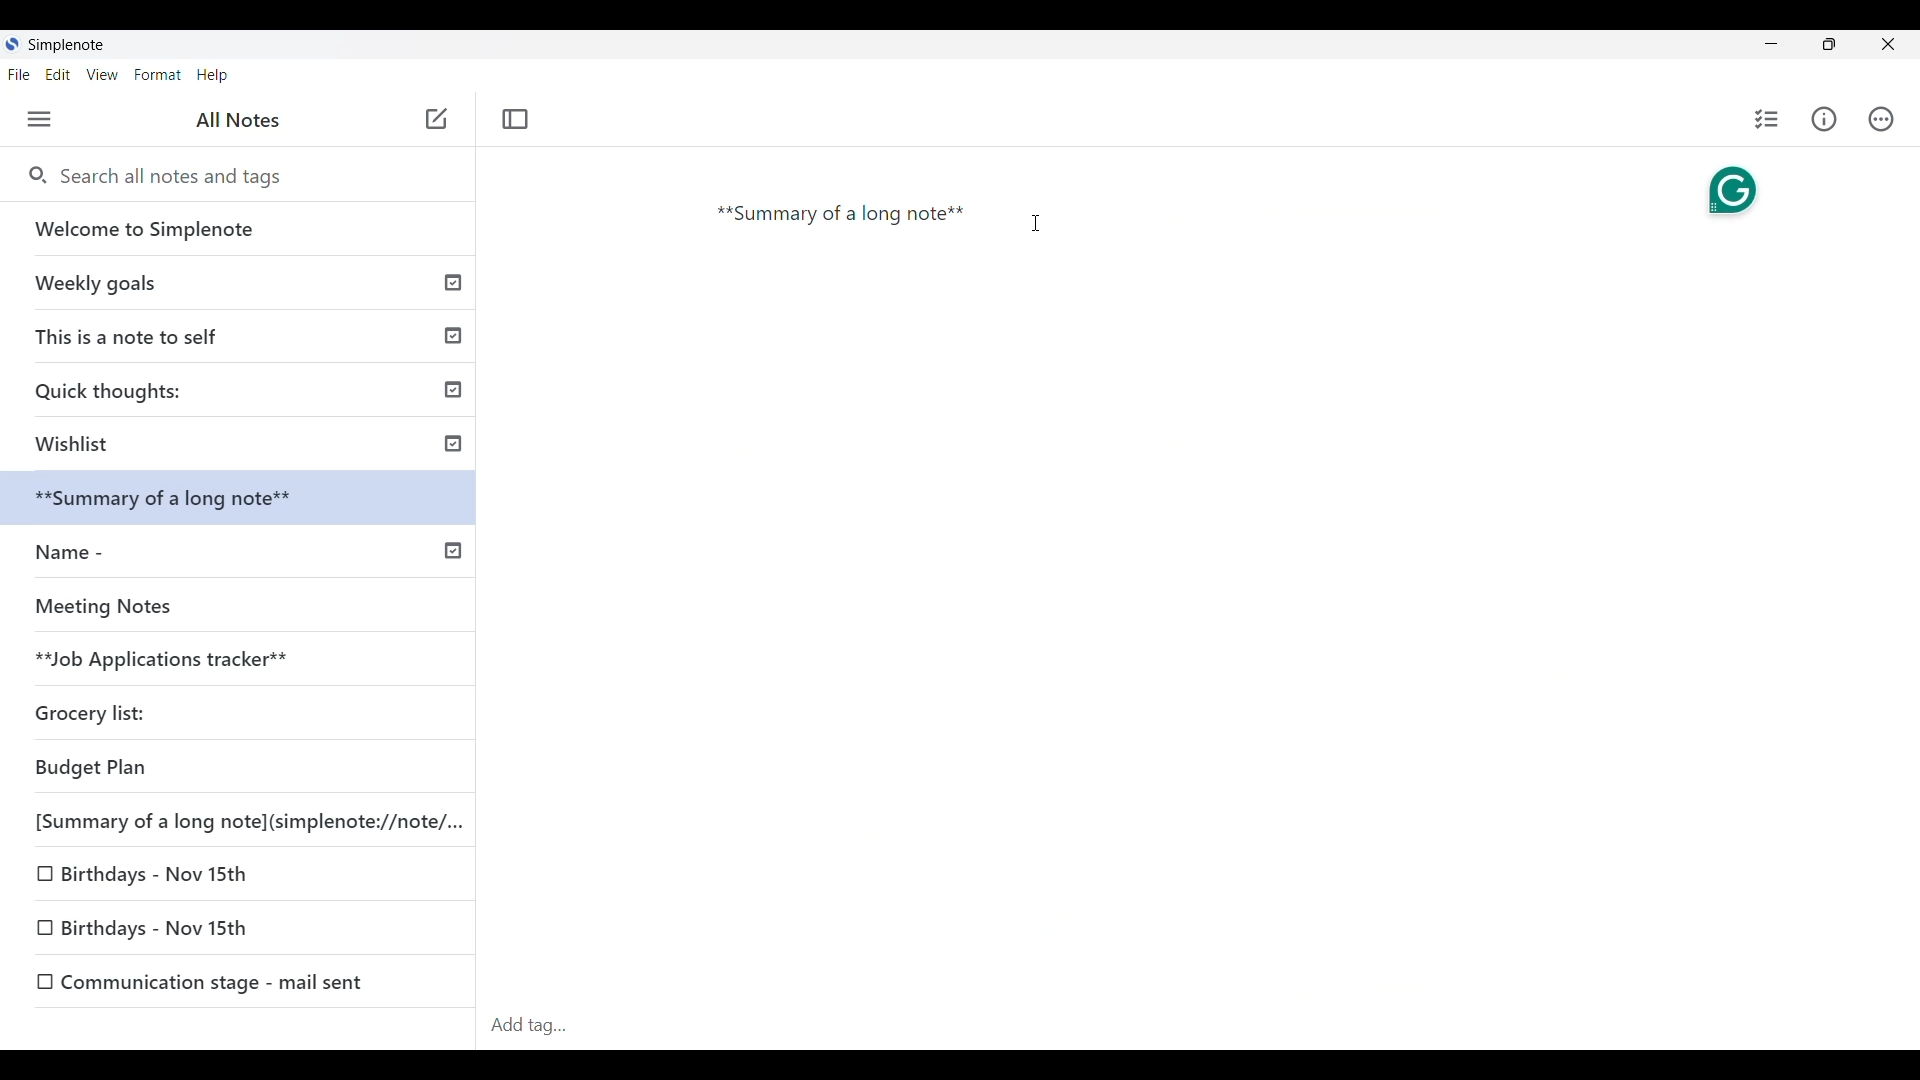 The width and height of the screenshot is (1920, 1080). I want to click on Summary of a long note, so click(237, 496).